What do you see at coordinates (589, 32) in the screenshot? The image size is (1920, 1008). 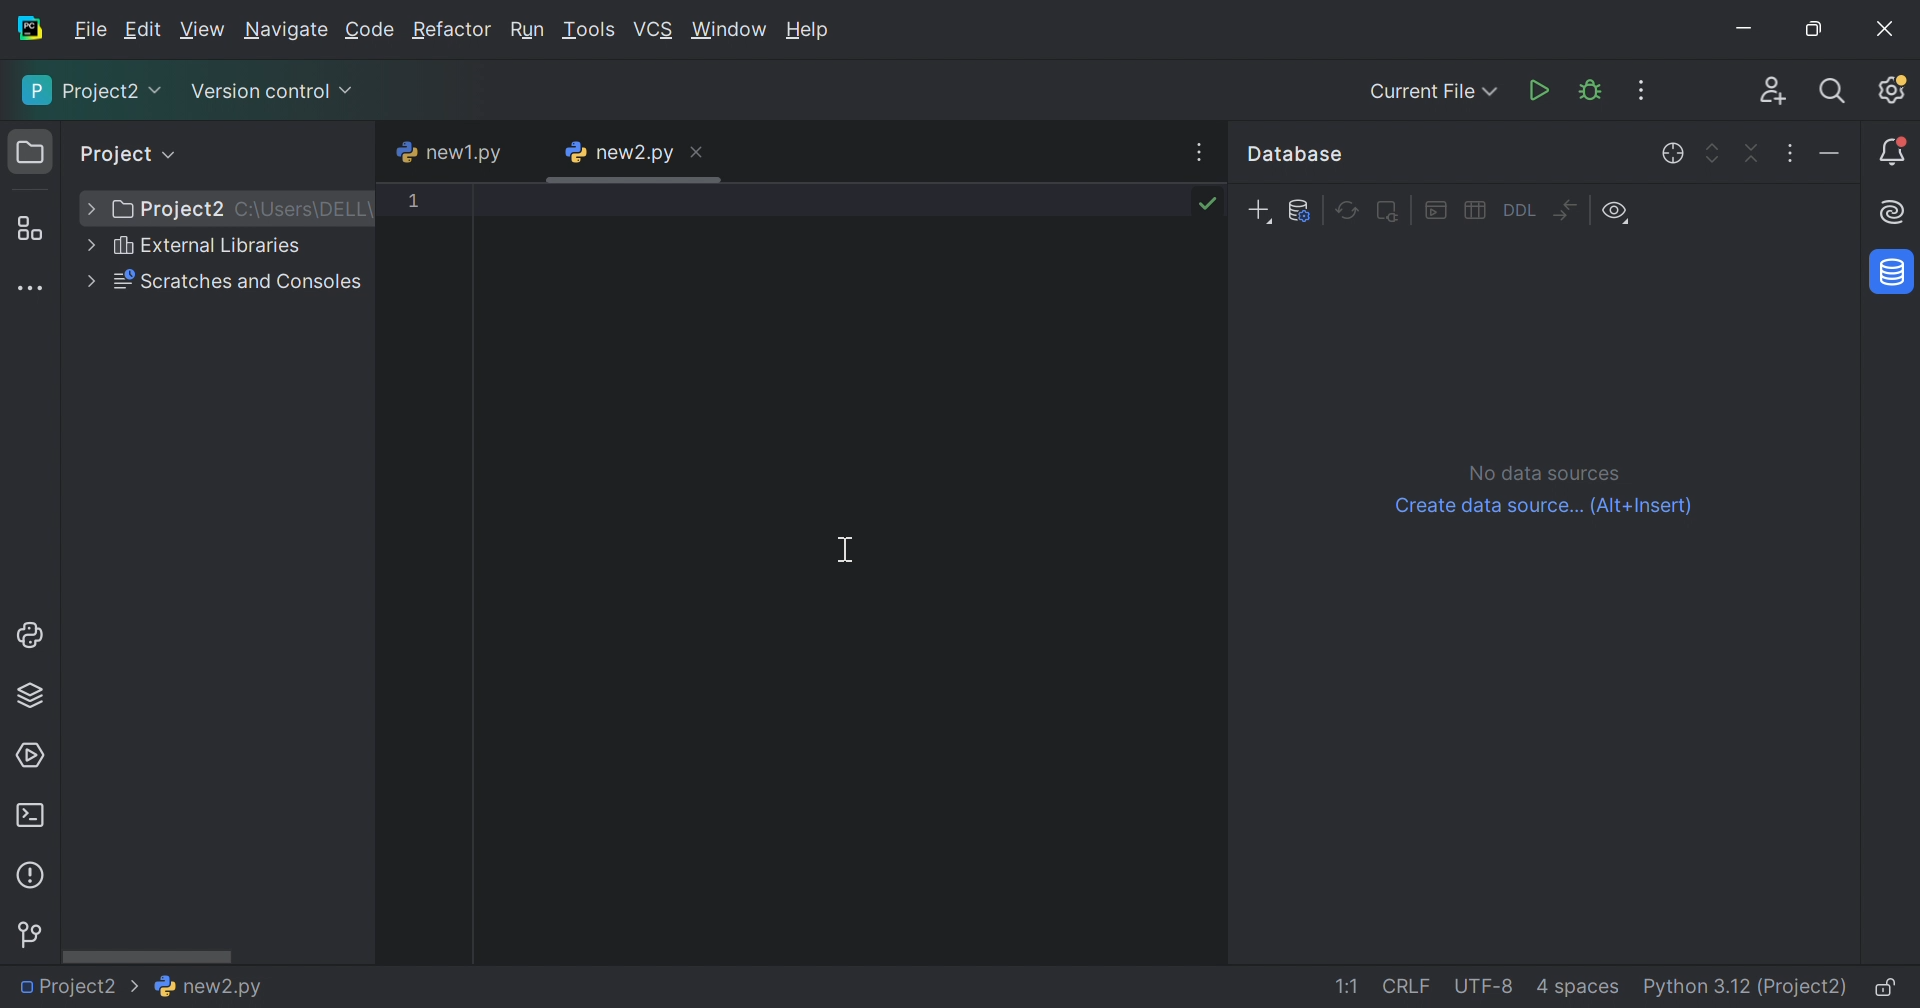 I see `Tools` at bounding box center [589, 32].